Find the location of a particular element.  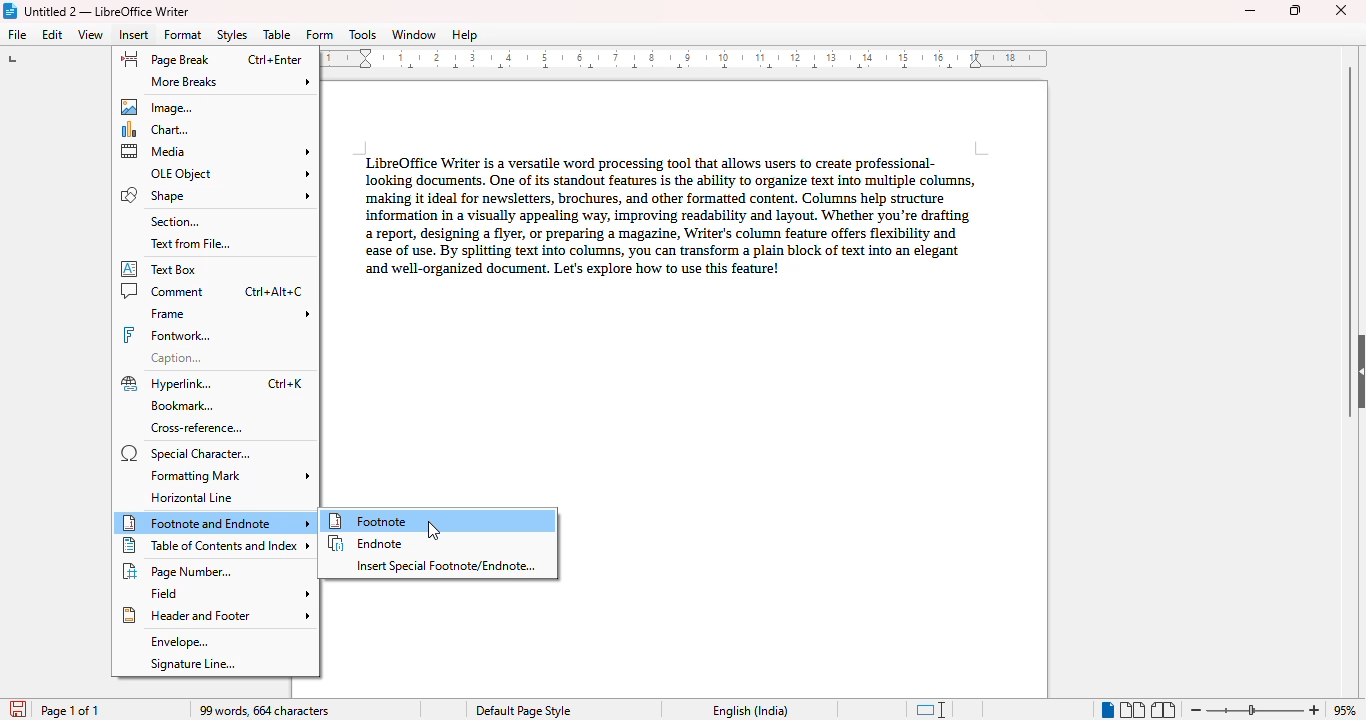

chart is located at coordinates (155, 130).